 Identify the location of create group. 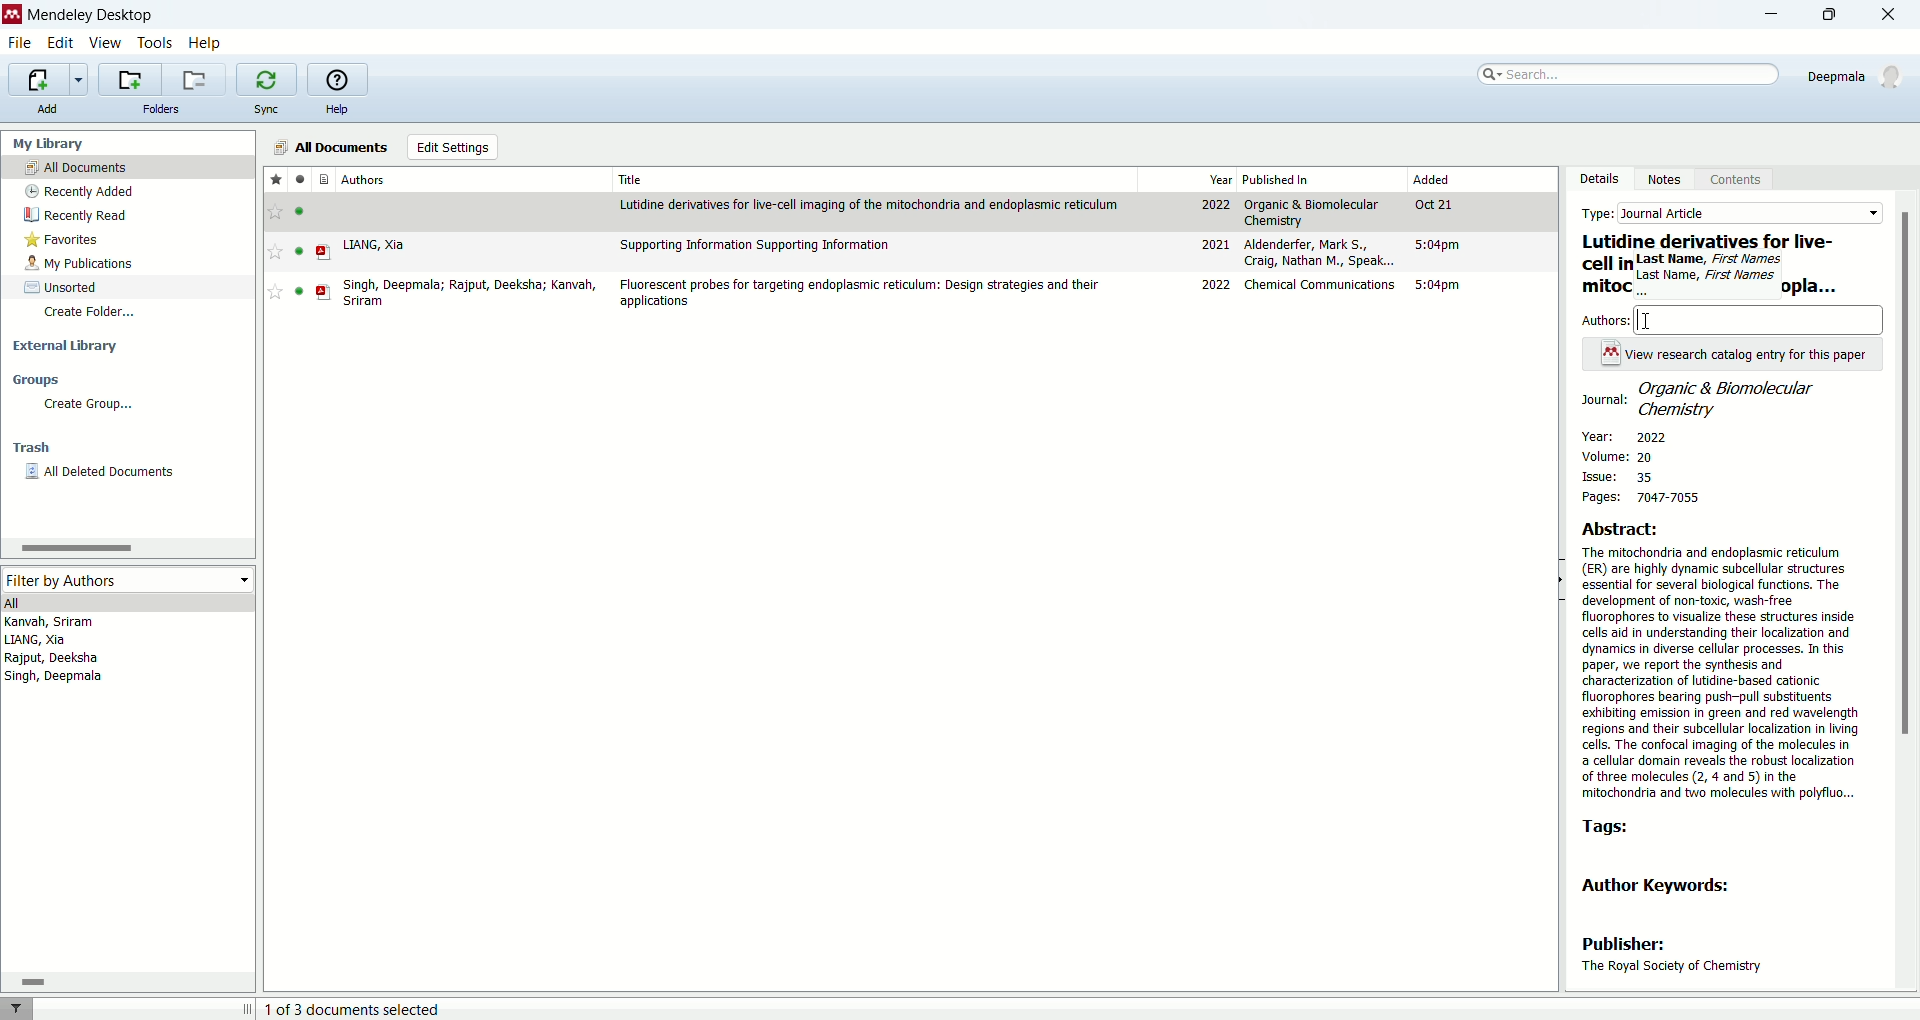
(88, 406).